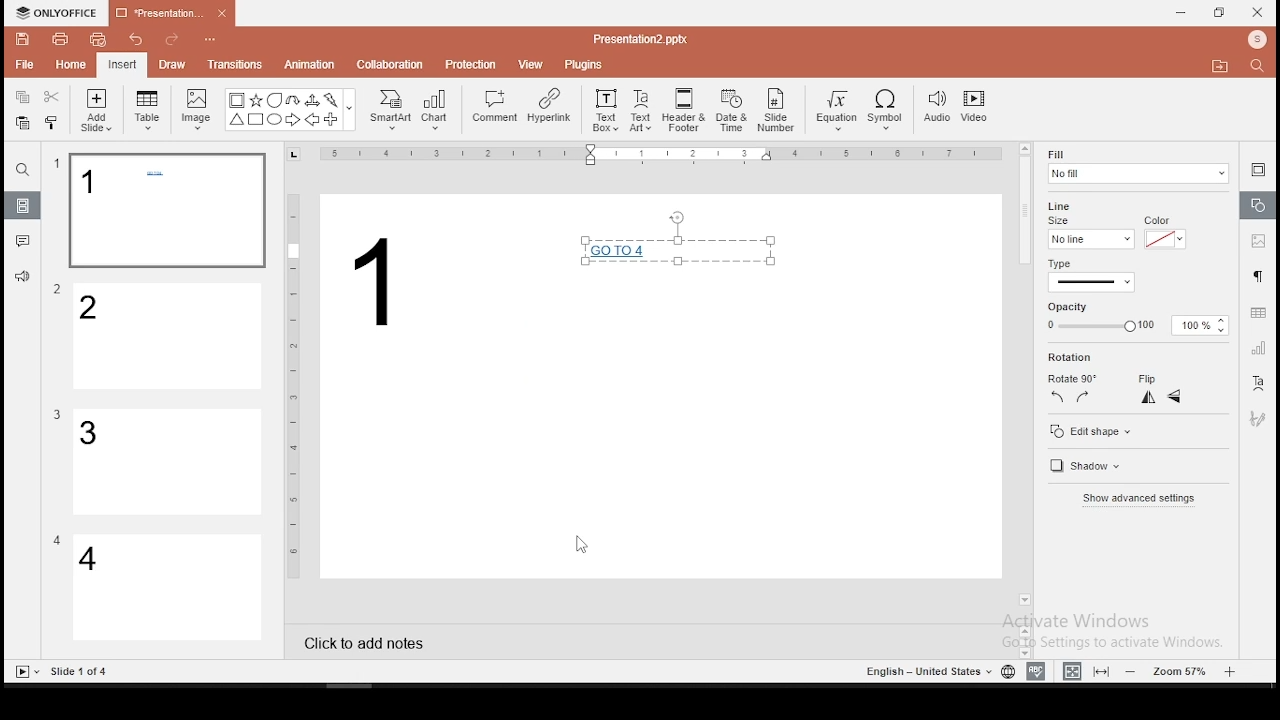 The height and width of the screenshot is (720, 1280). Describe the element at coordinates (136, 41) in the screenshot. I see `undo` at that location.